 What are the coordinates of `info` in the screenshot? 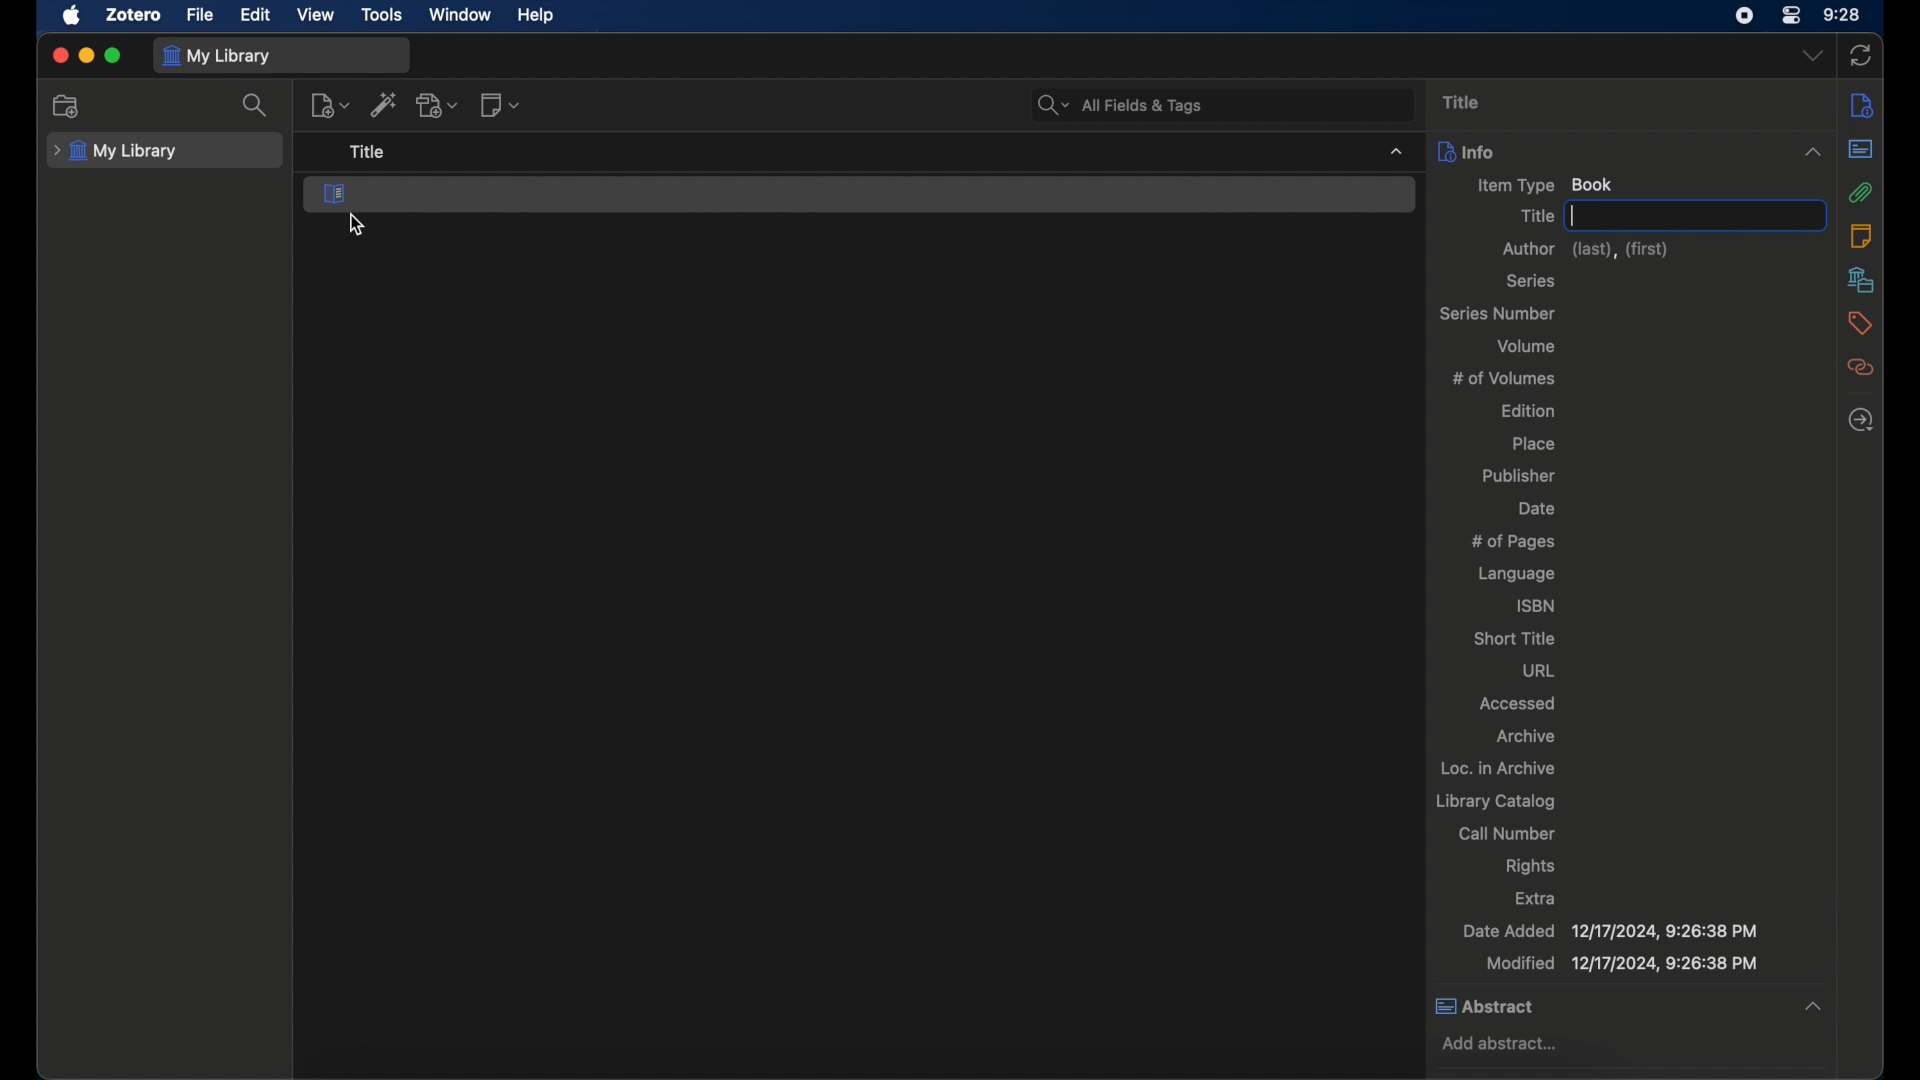 It's located at (1862, 104).